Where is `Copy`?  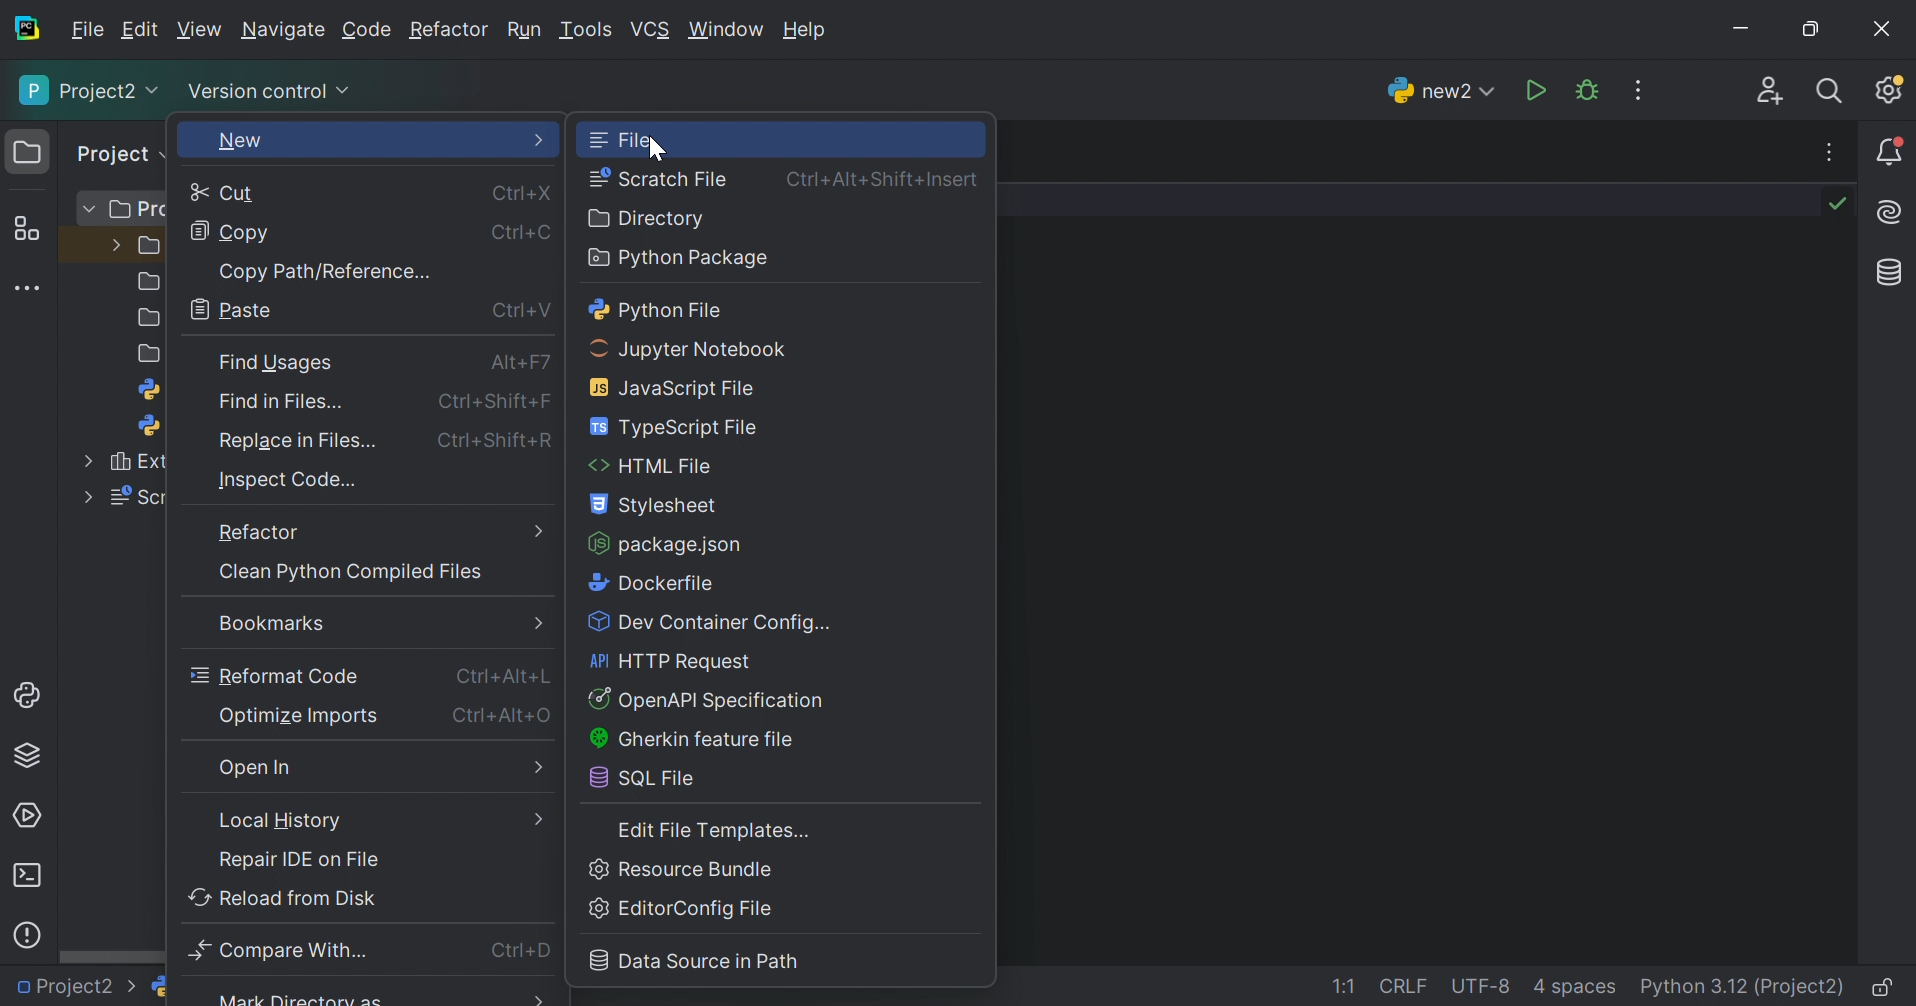
Copy is located at coordinates (229, 234).